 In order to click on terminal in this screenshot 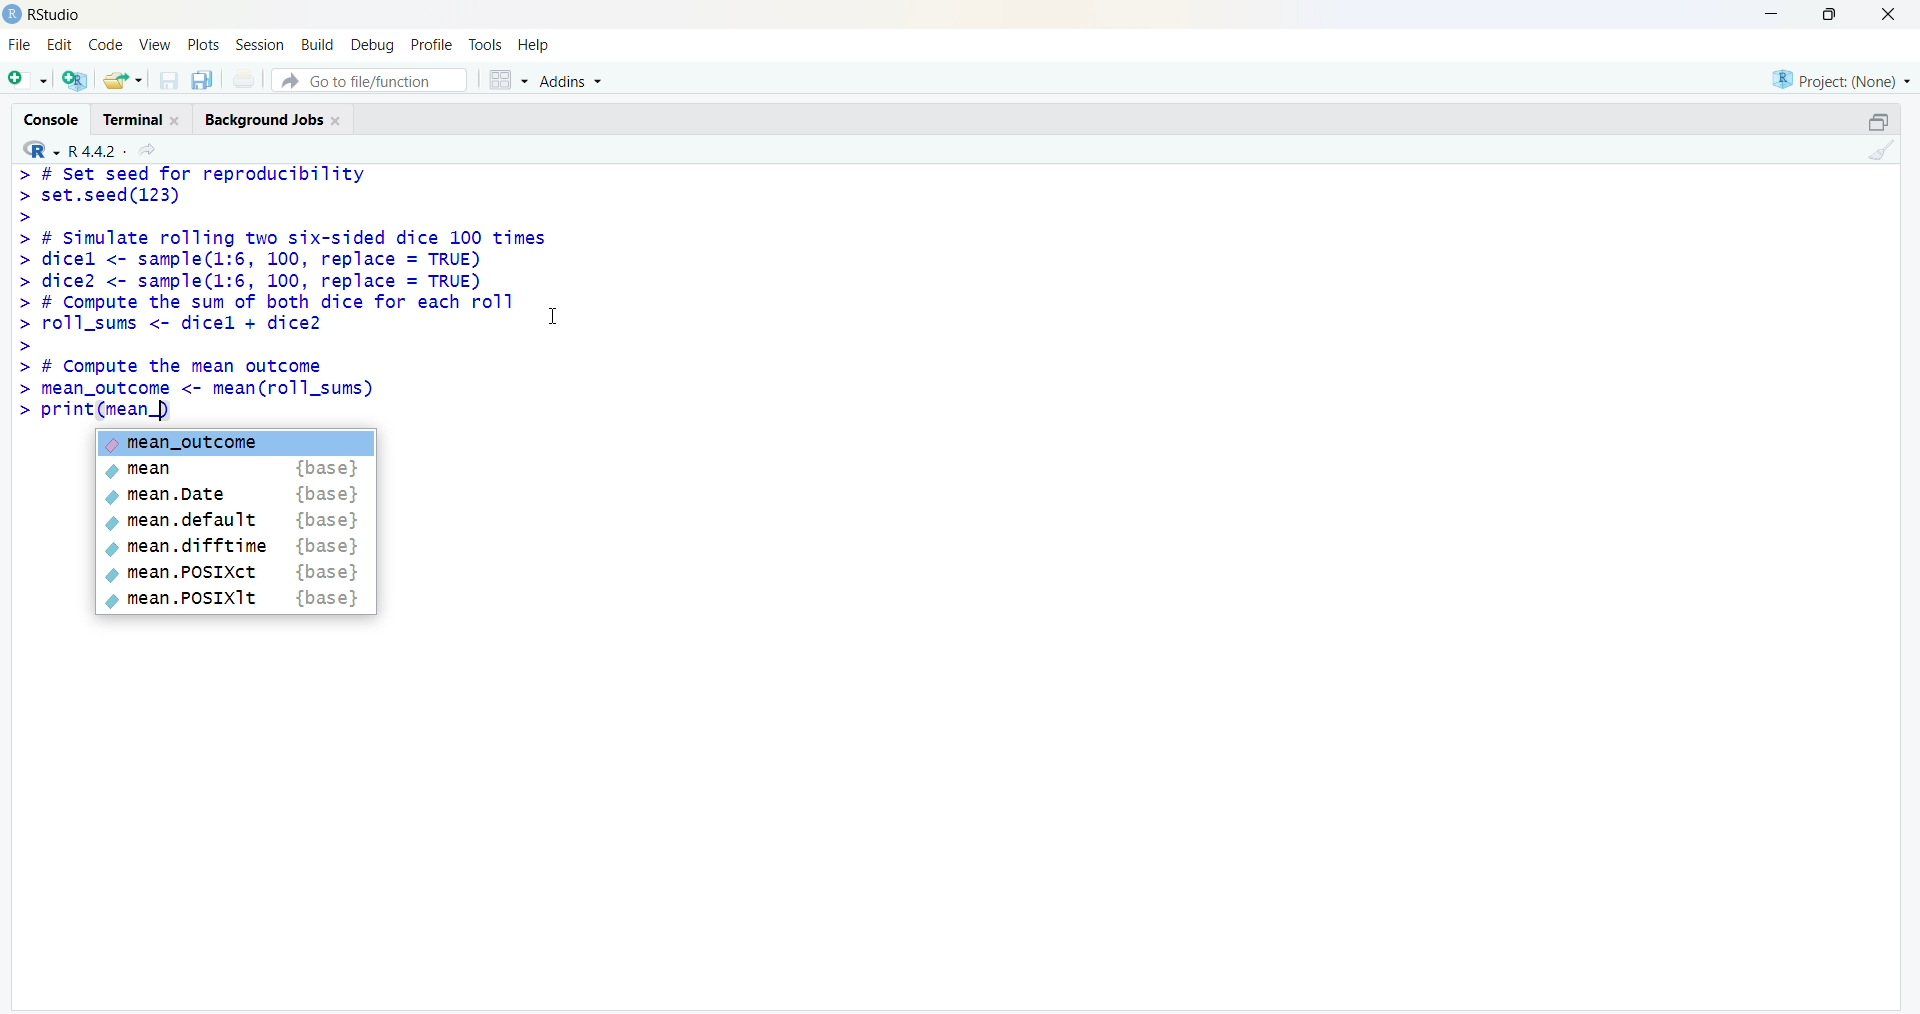, I will do `click(132, 121)`.